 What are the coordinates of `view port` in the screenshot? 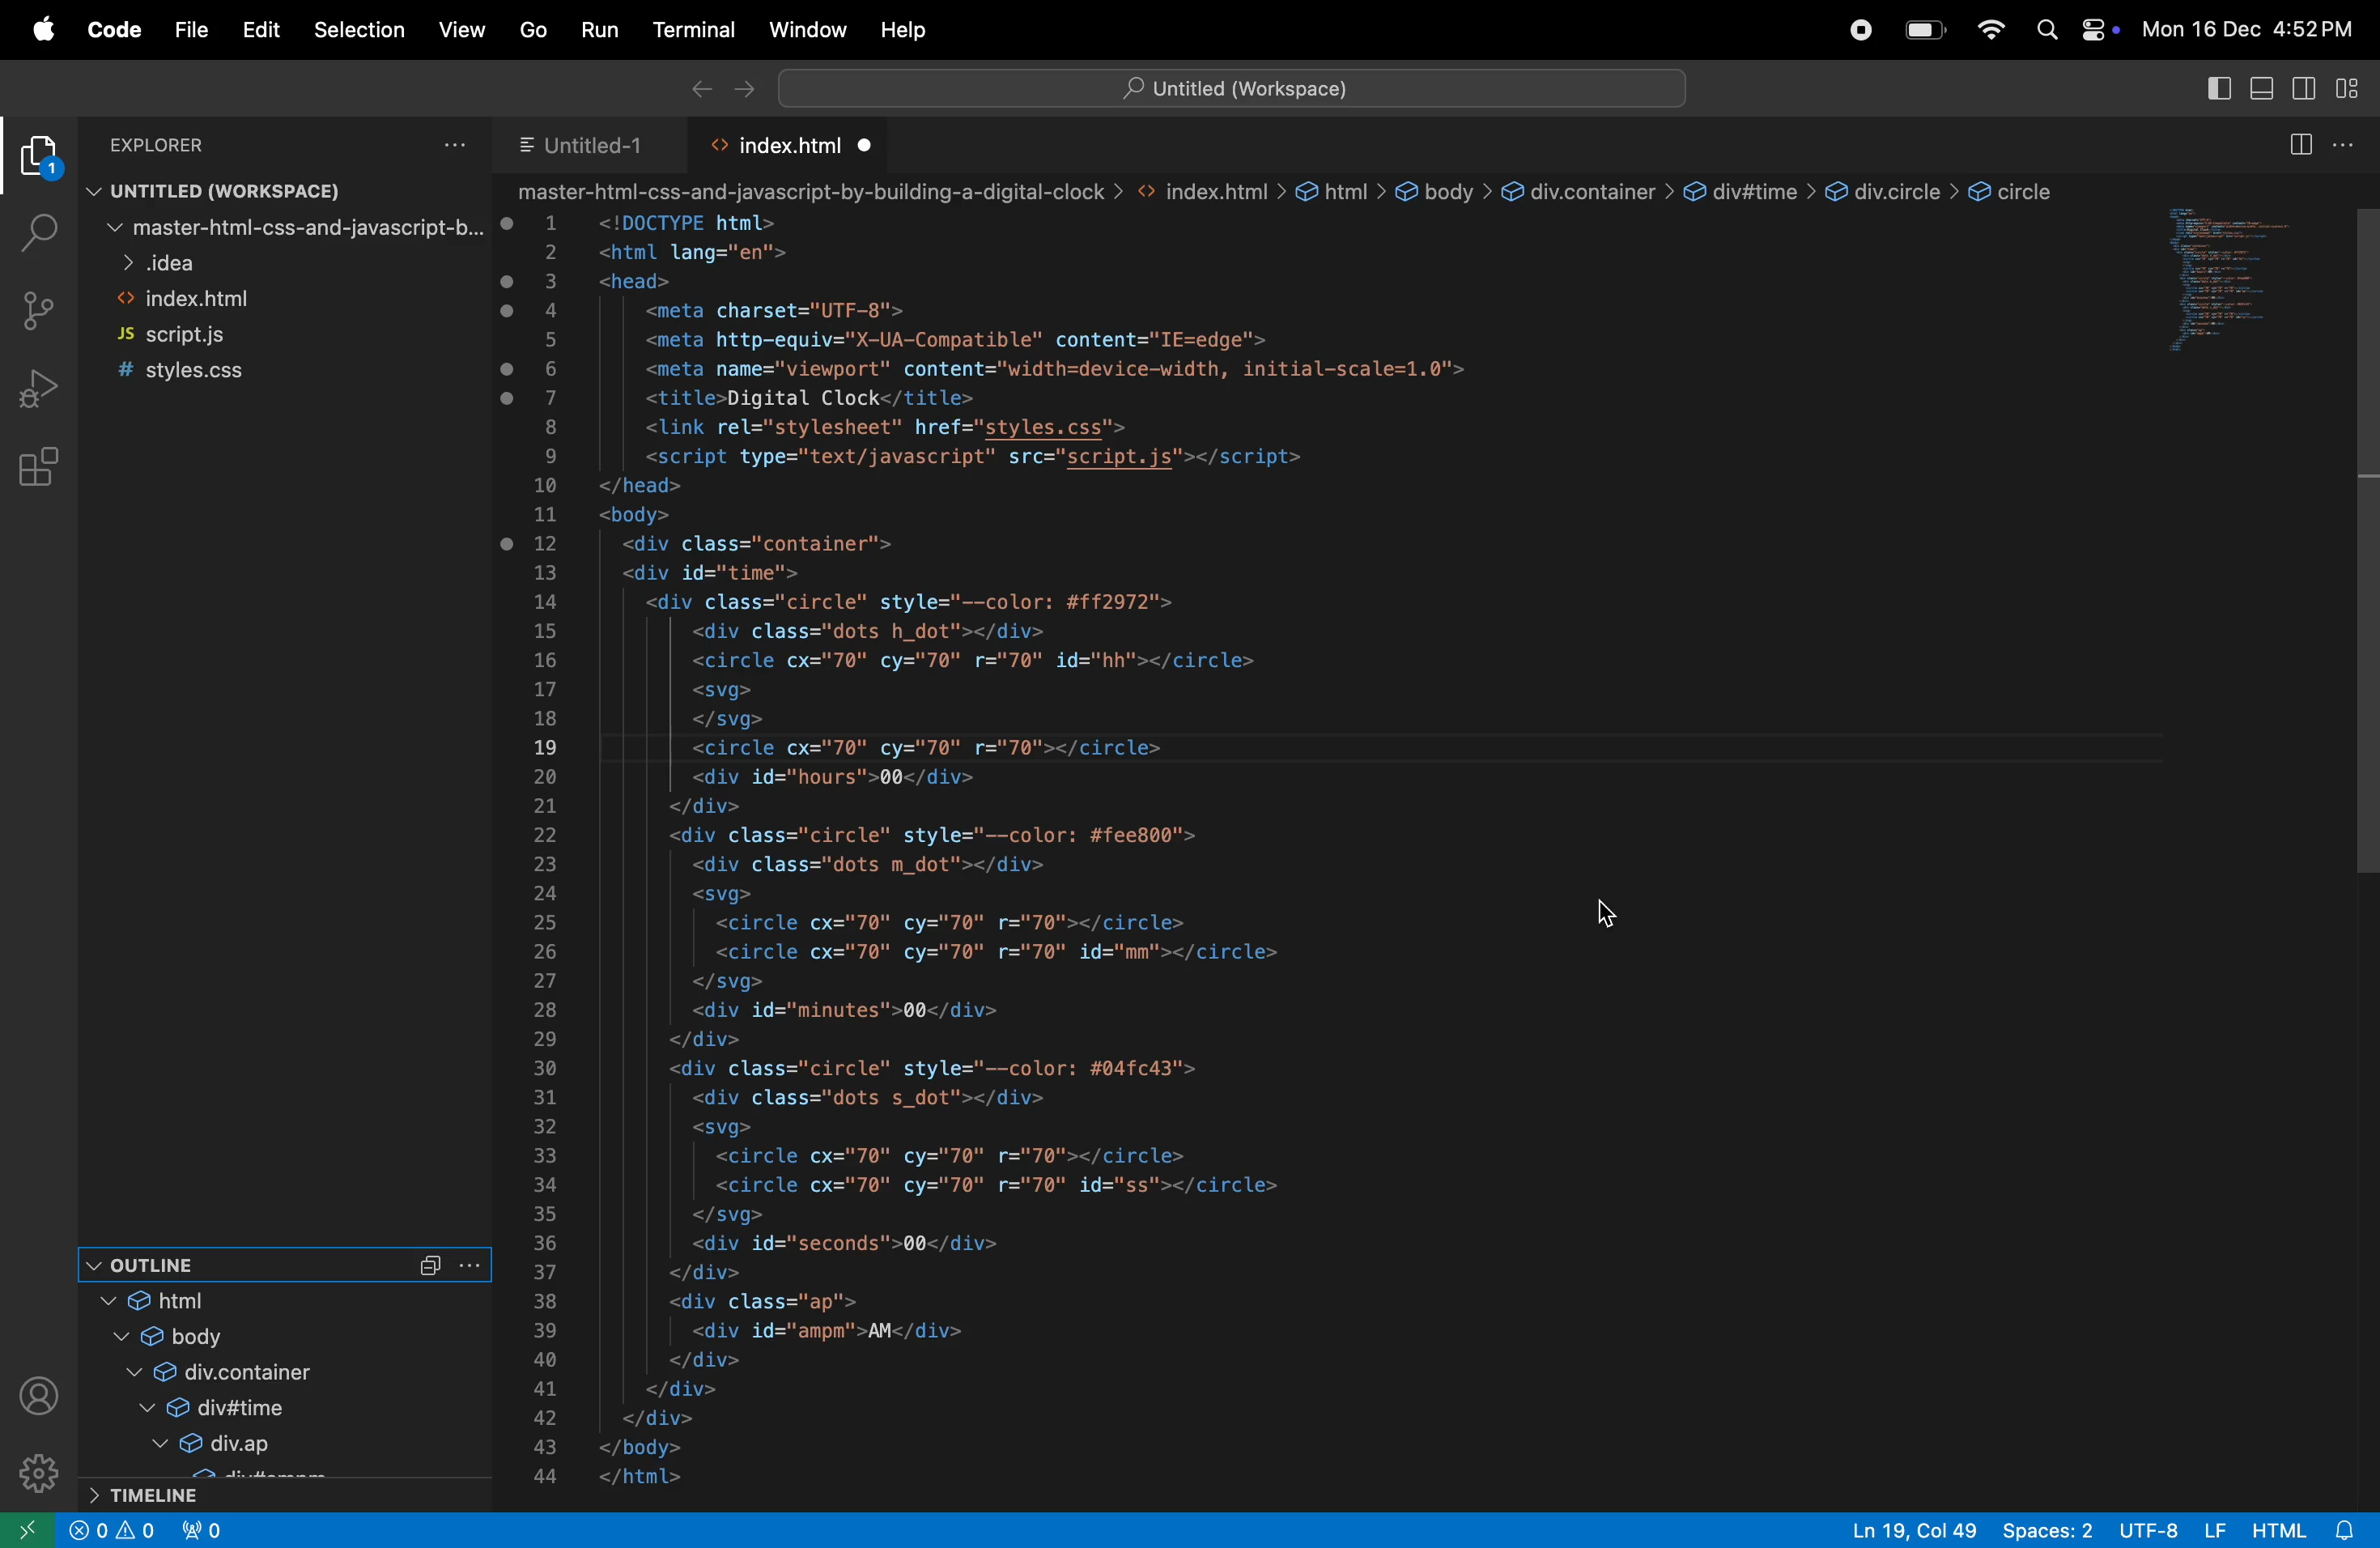 It's located at (209, 1530).